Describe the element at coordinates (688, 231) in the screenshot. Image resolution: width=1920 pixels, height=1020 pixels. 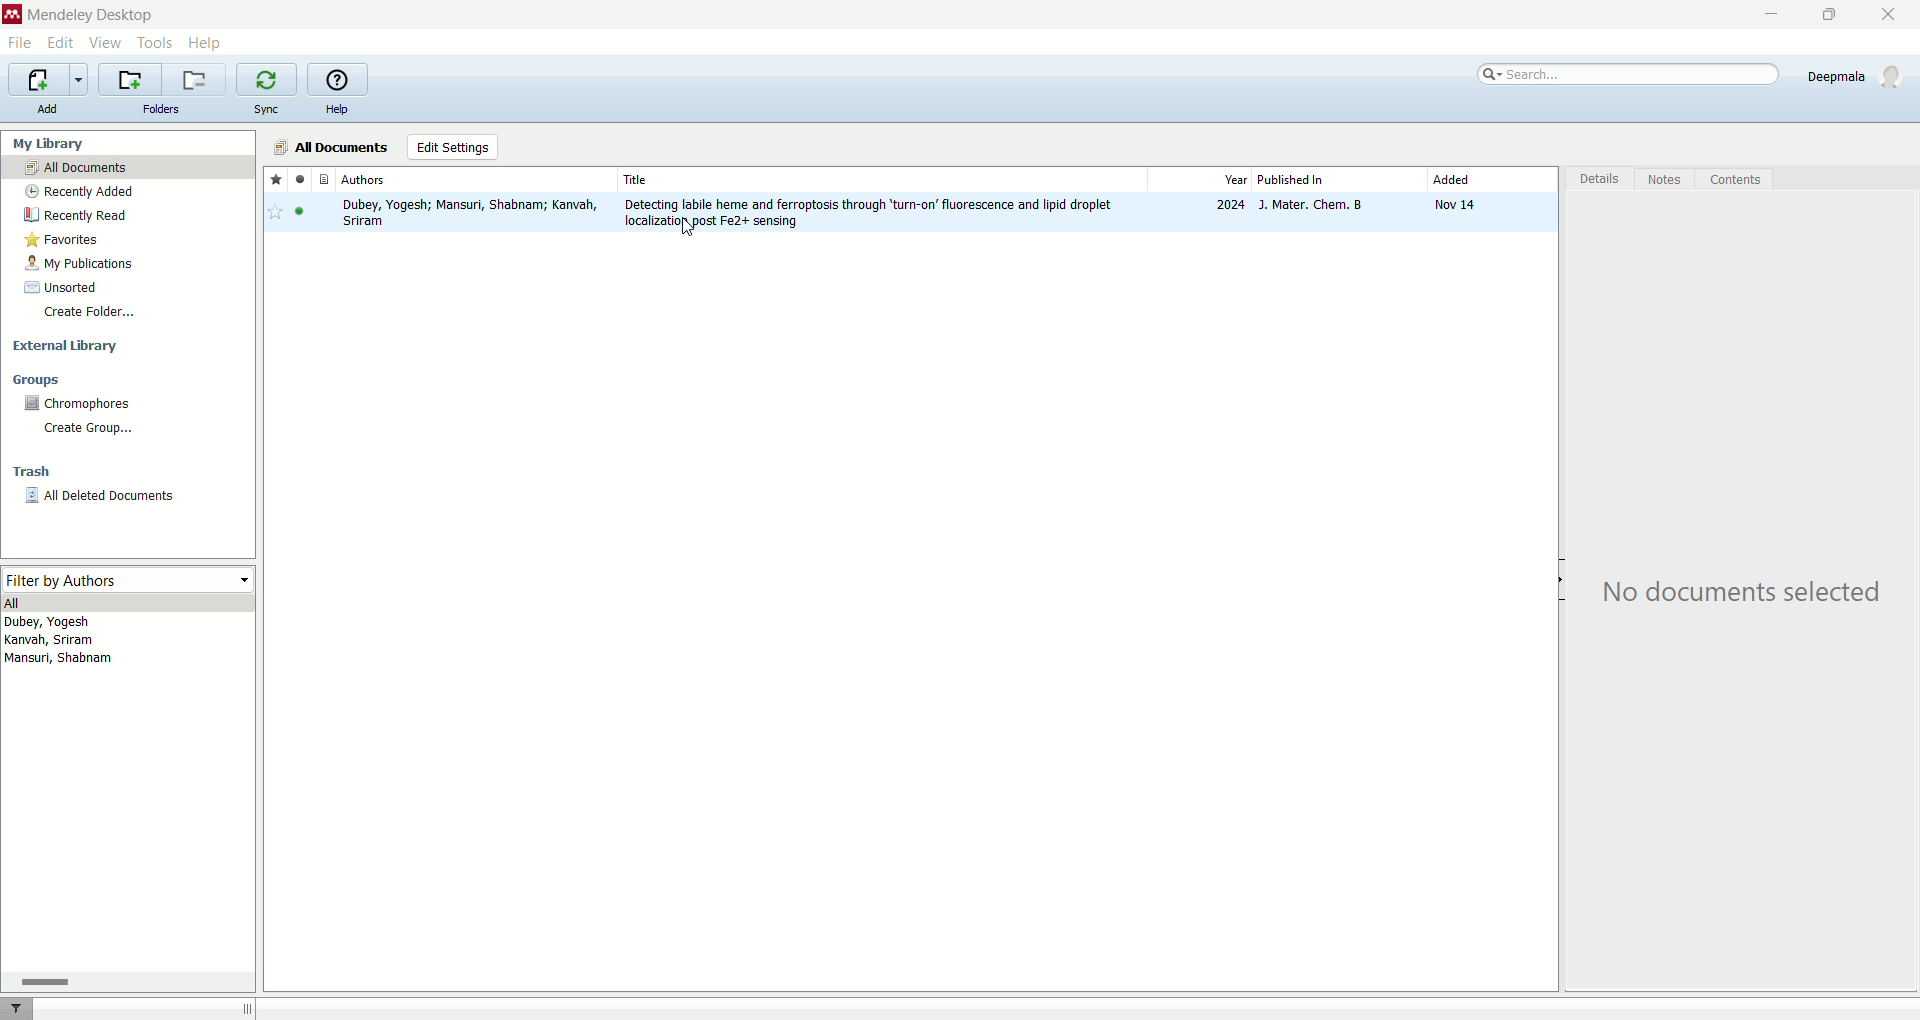
I see `cursor` at that location.